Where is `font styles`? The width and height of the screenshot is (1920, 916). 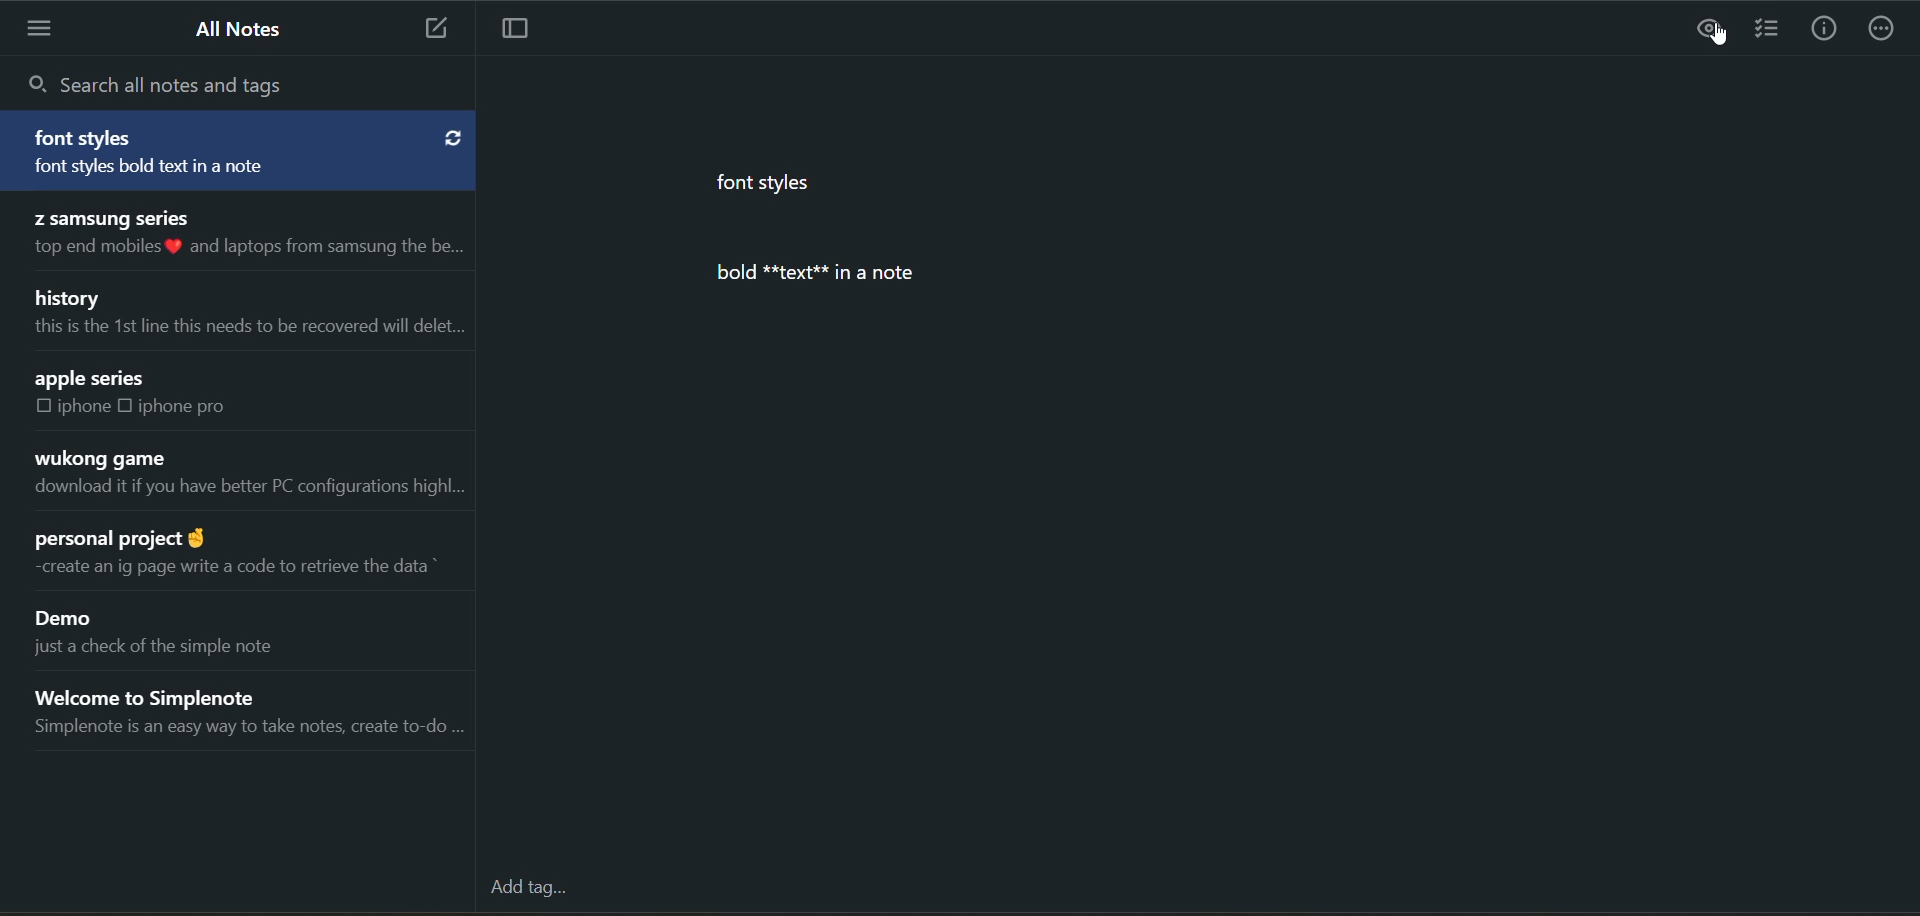 font styles is located at coordinates (772, 188).